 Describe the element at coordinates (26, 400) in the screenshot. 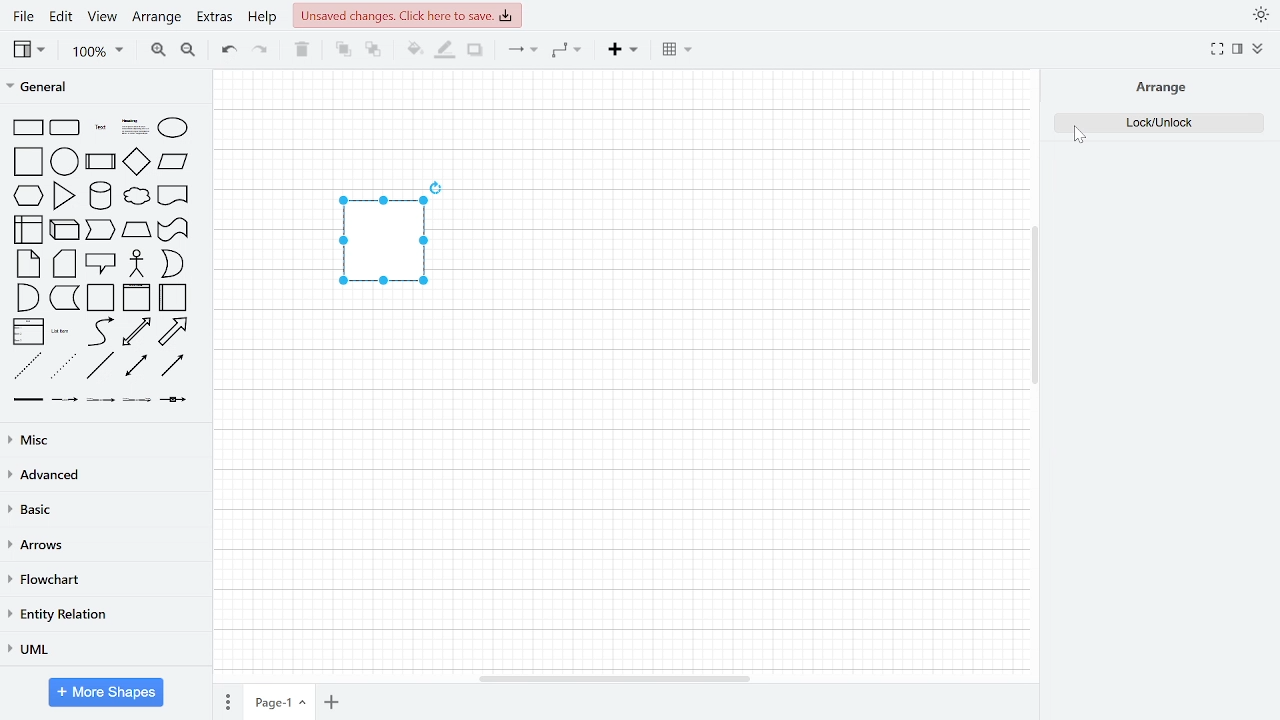

I see `link` at that location.